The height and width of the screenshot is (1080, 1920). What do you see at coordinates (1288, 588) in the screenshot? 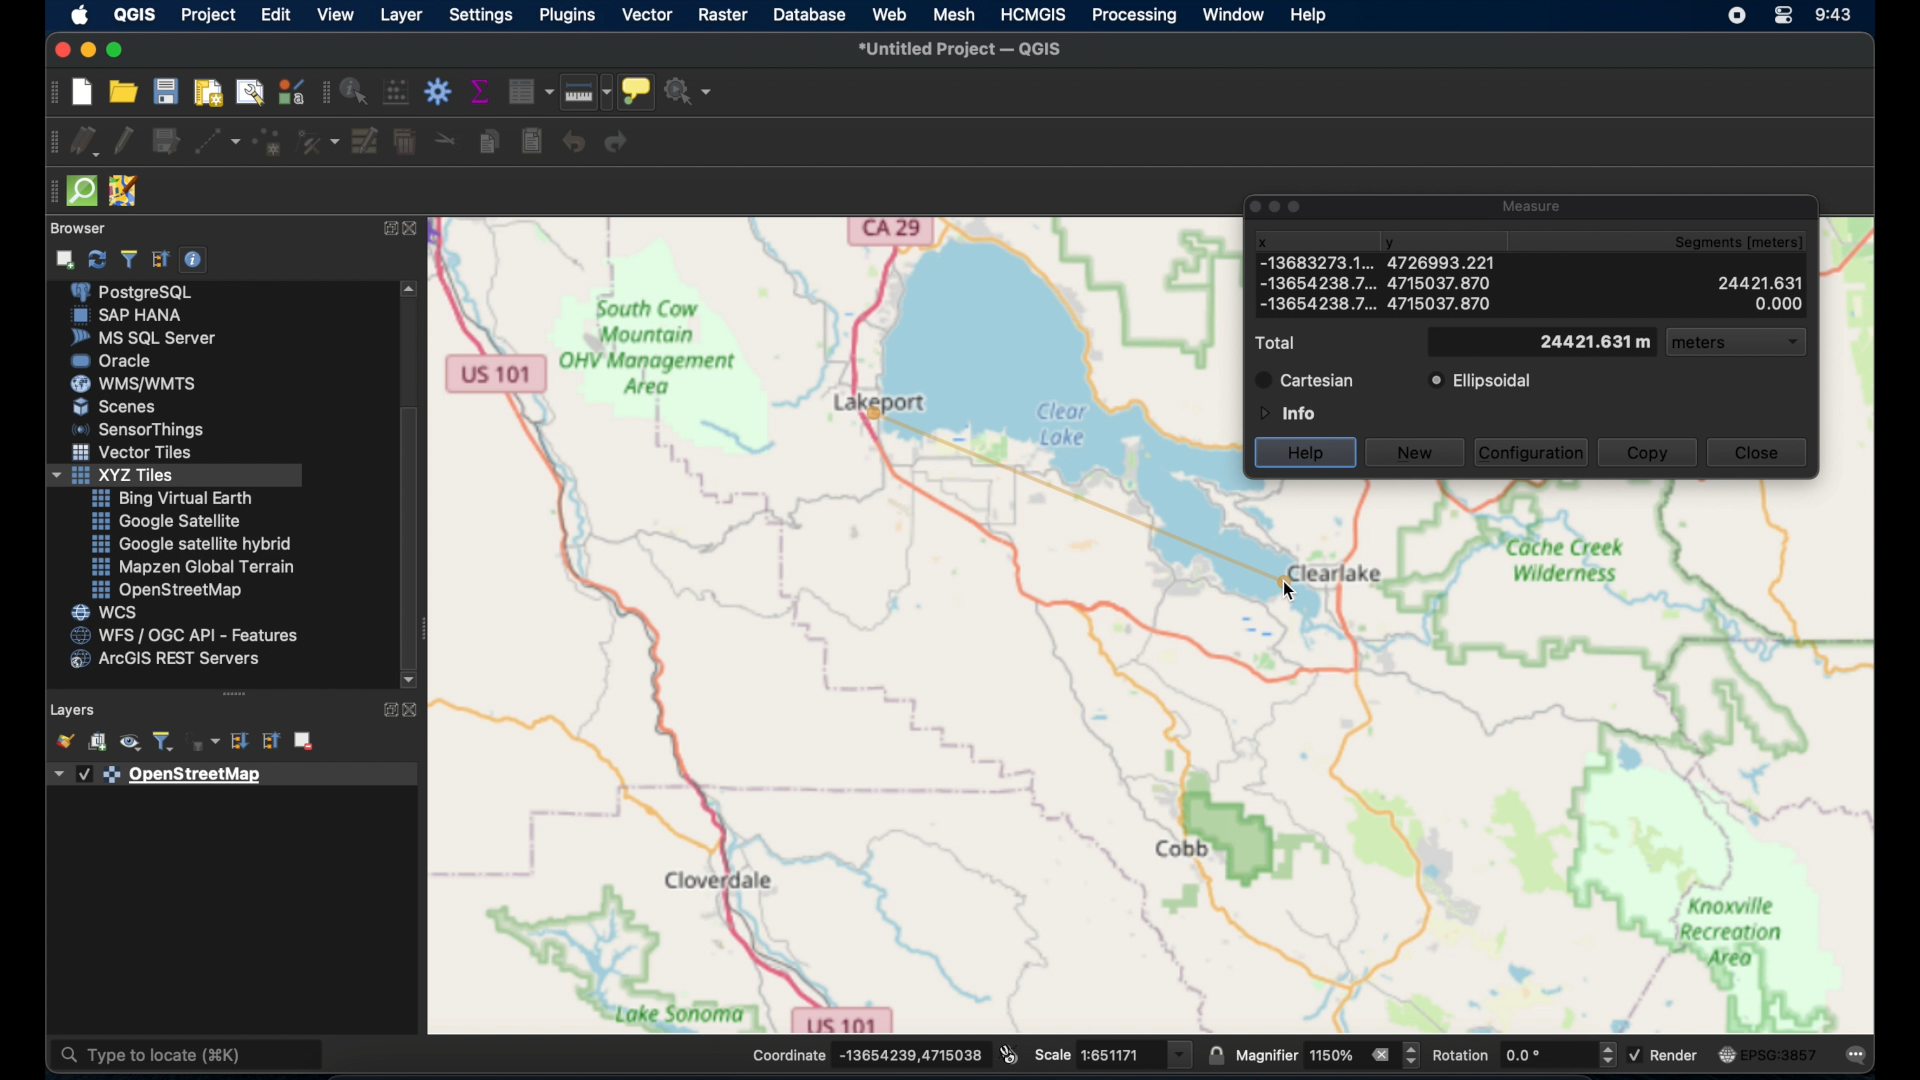
I see `cursor` at bounding box center [1288, 588].